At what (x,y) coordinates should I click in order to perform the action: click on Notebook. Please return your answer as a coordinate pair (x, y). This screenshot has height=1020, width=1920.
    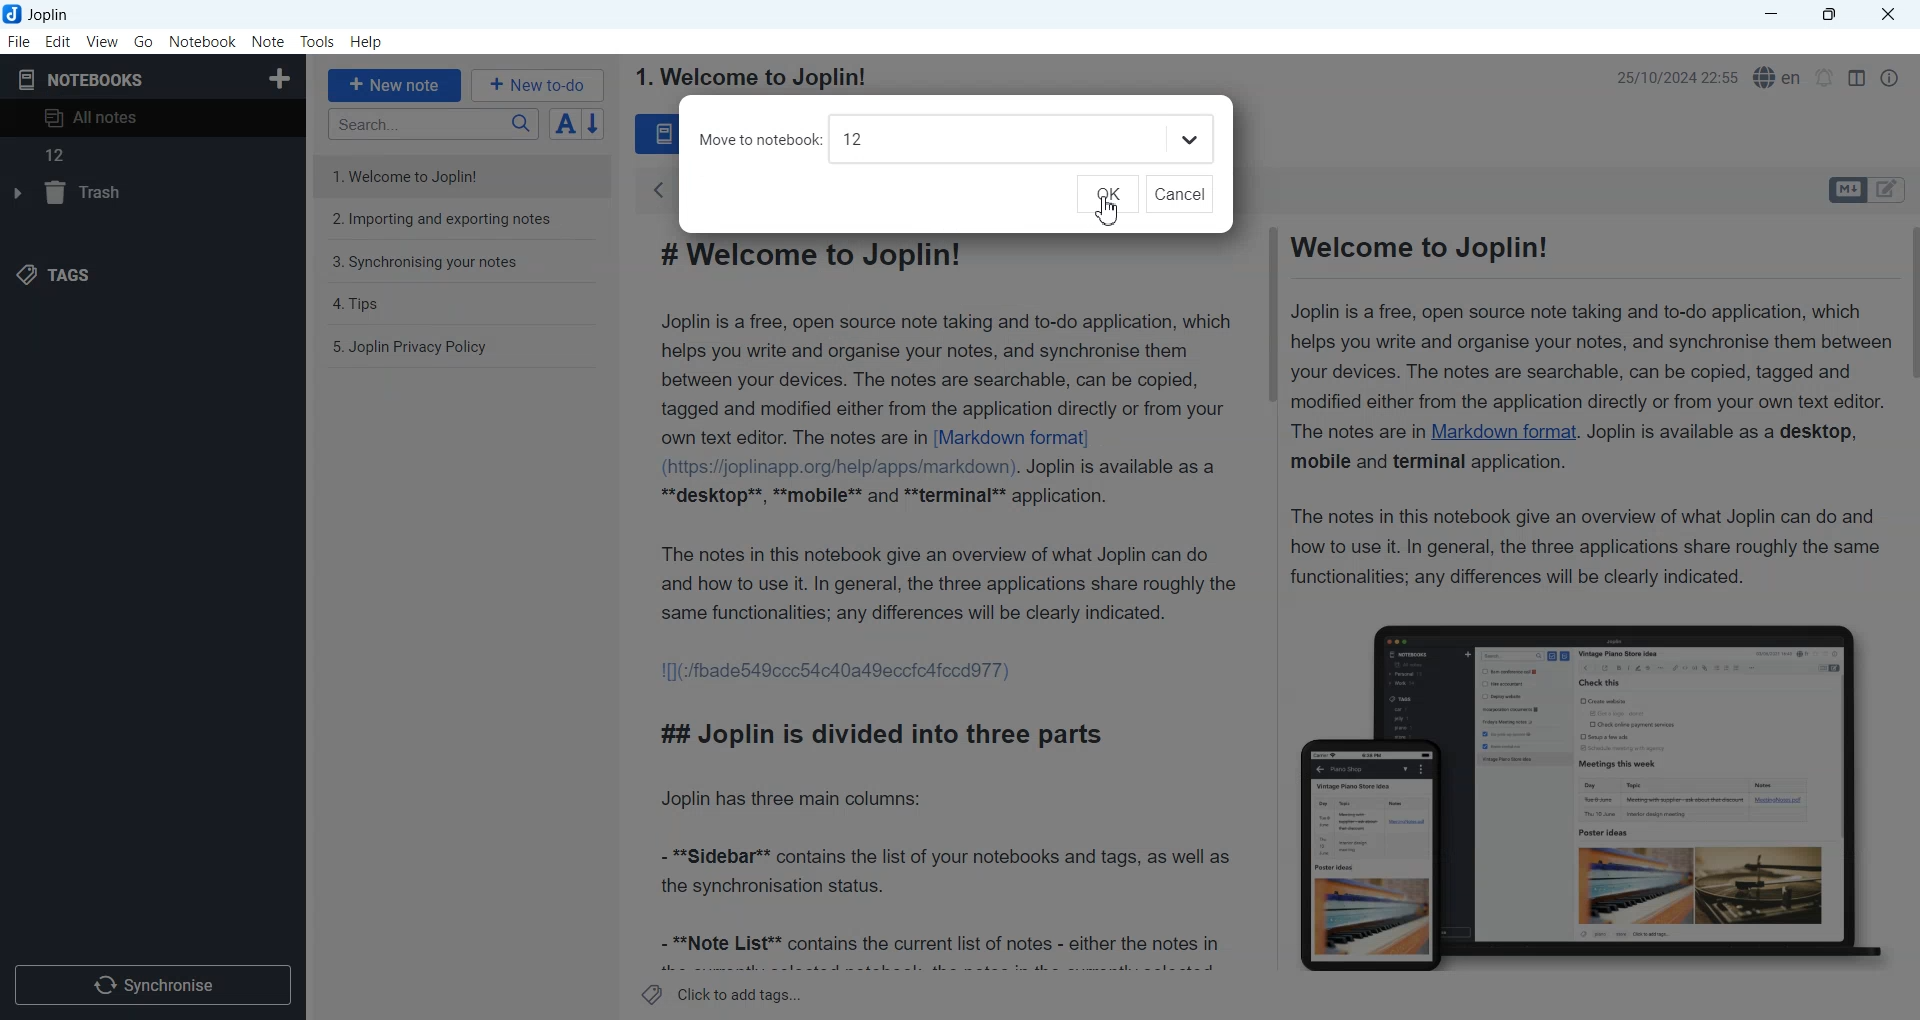
    Looking at the image, I should click on (203, 42).